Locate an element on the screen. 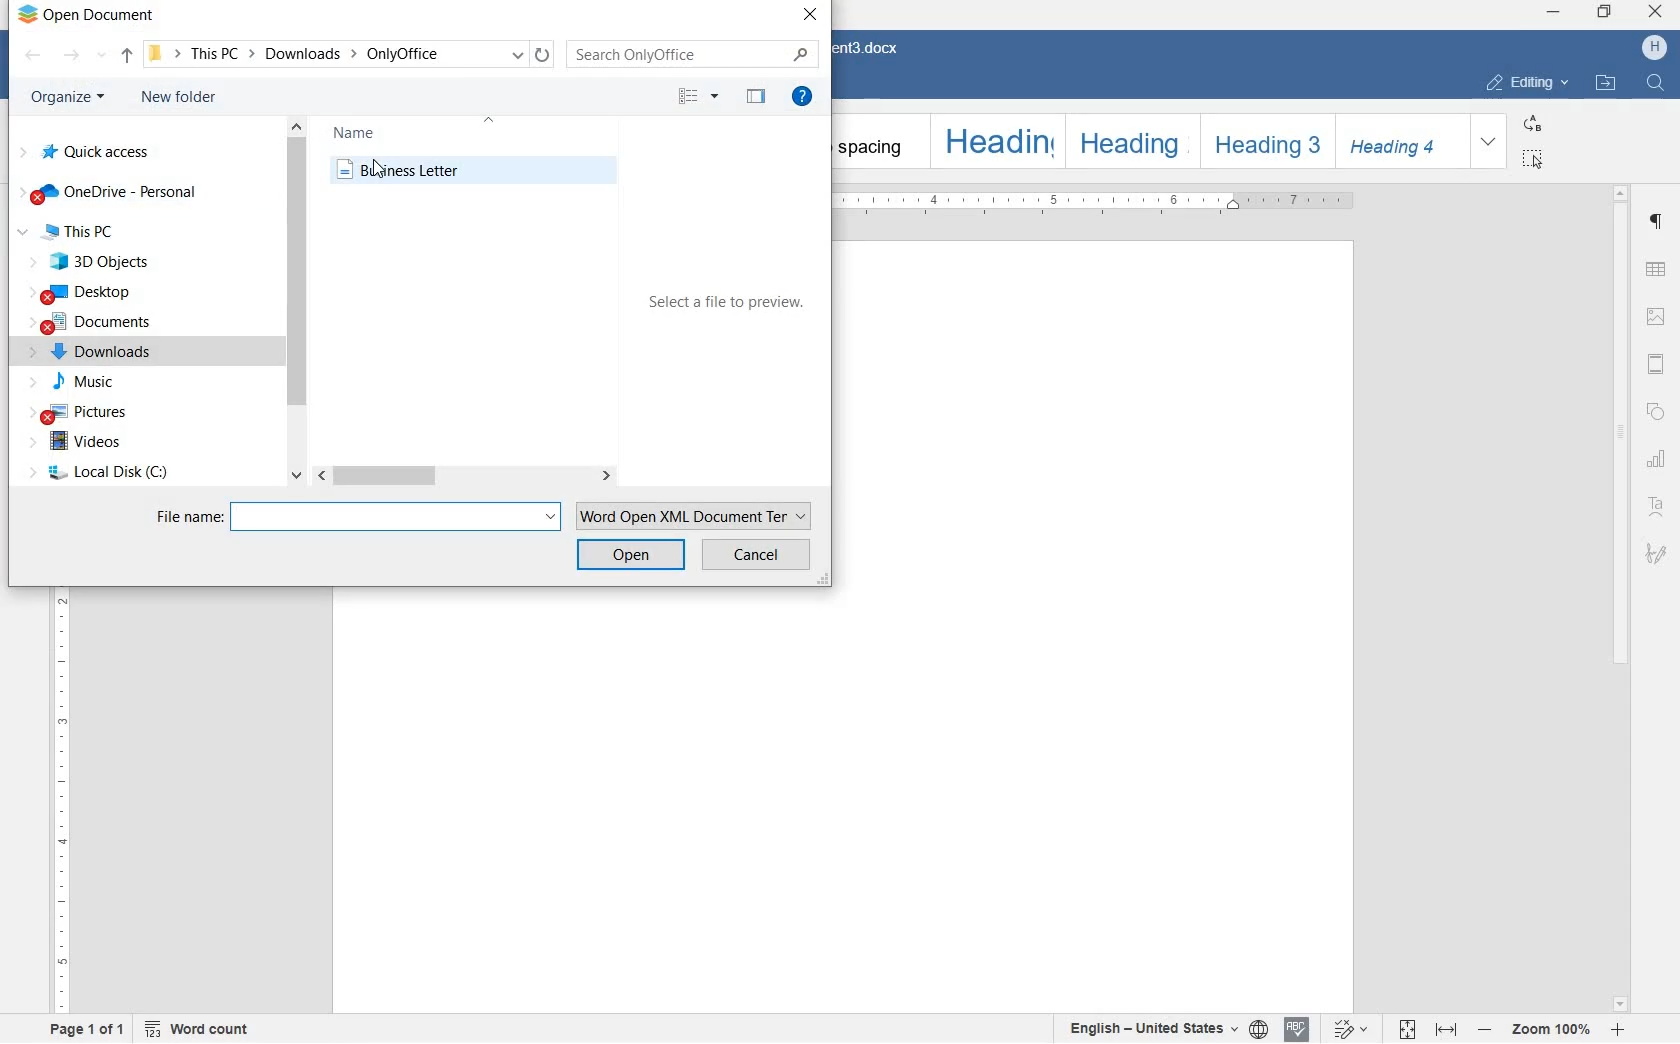 The image size is (1680, 1044). list view is located at coordinates (696, 97).